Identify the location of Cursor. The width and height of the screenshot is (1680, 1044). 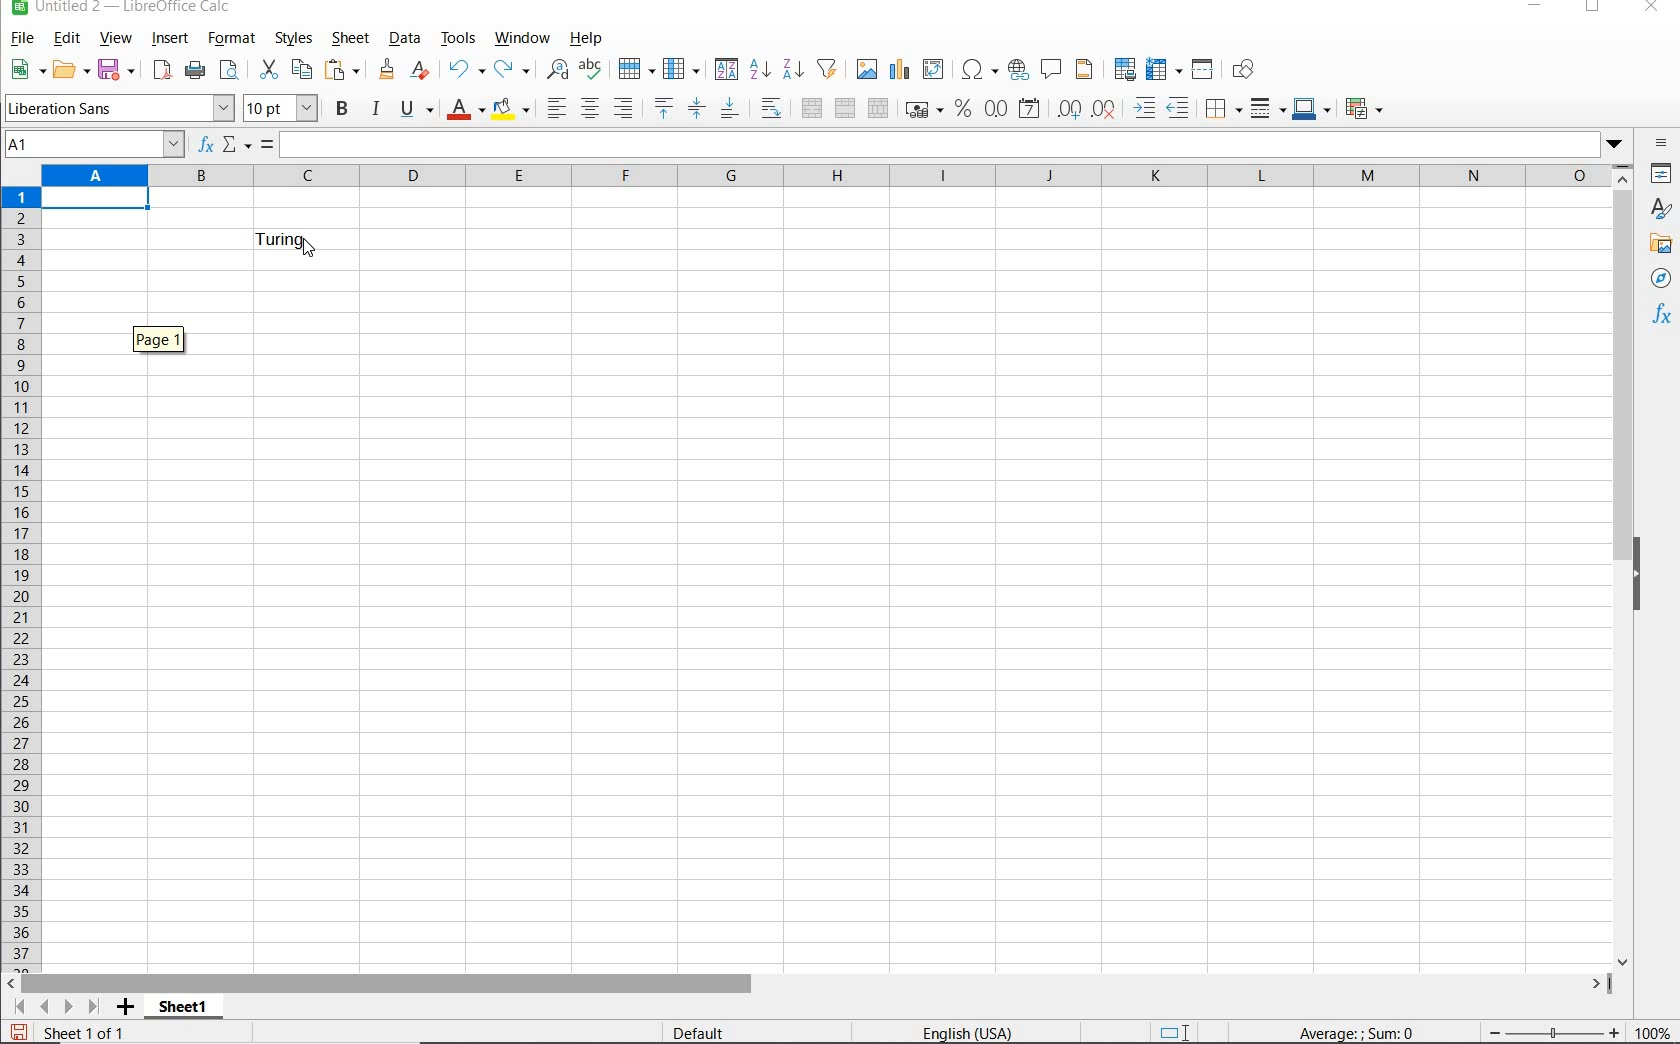
(308, 250).